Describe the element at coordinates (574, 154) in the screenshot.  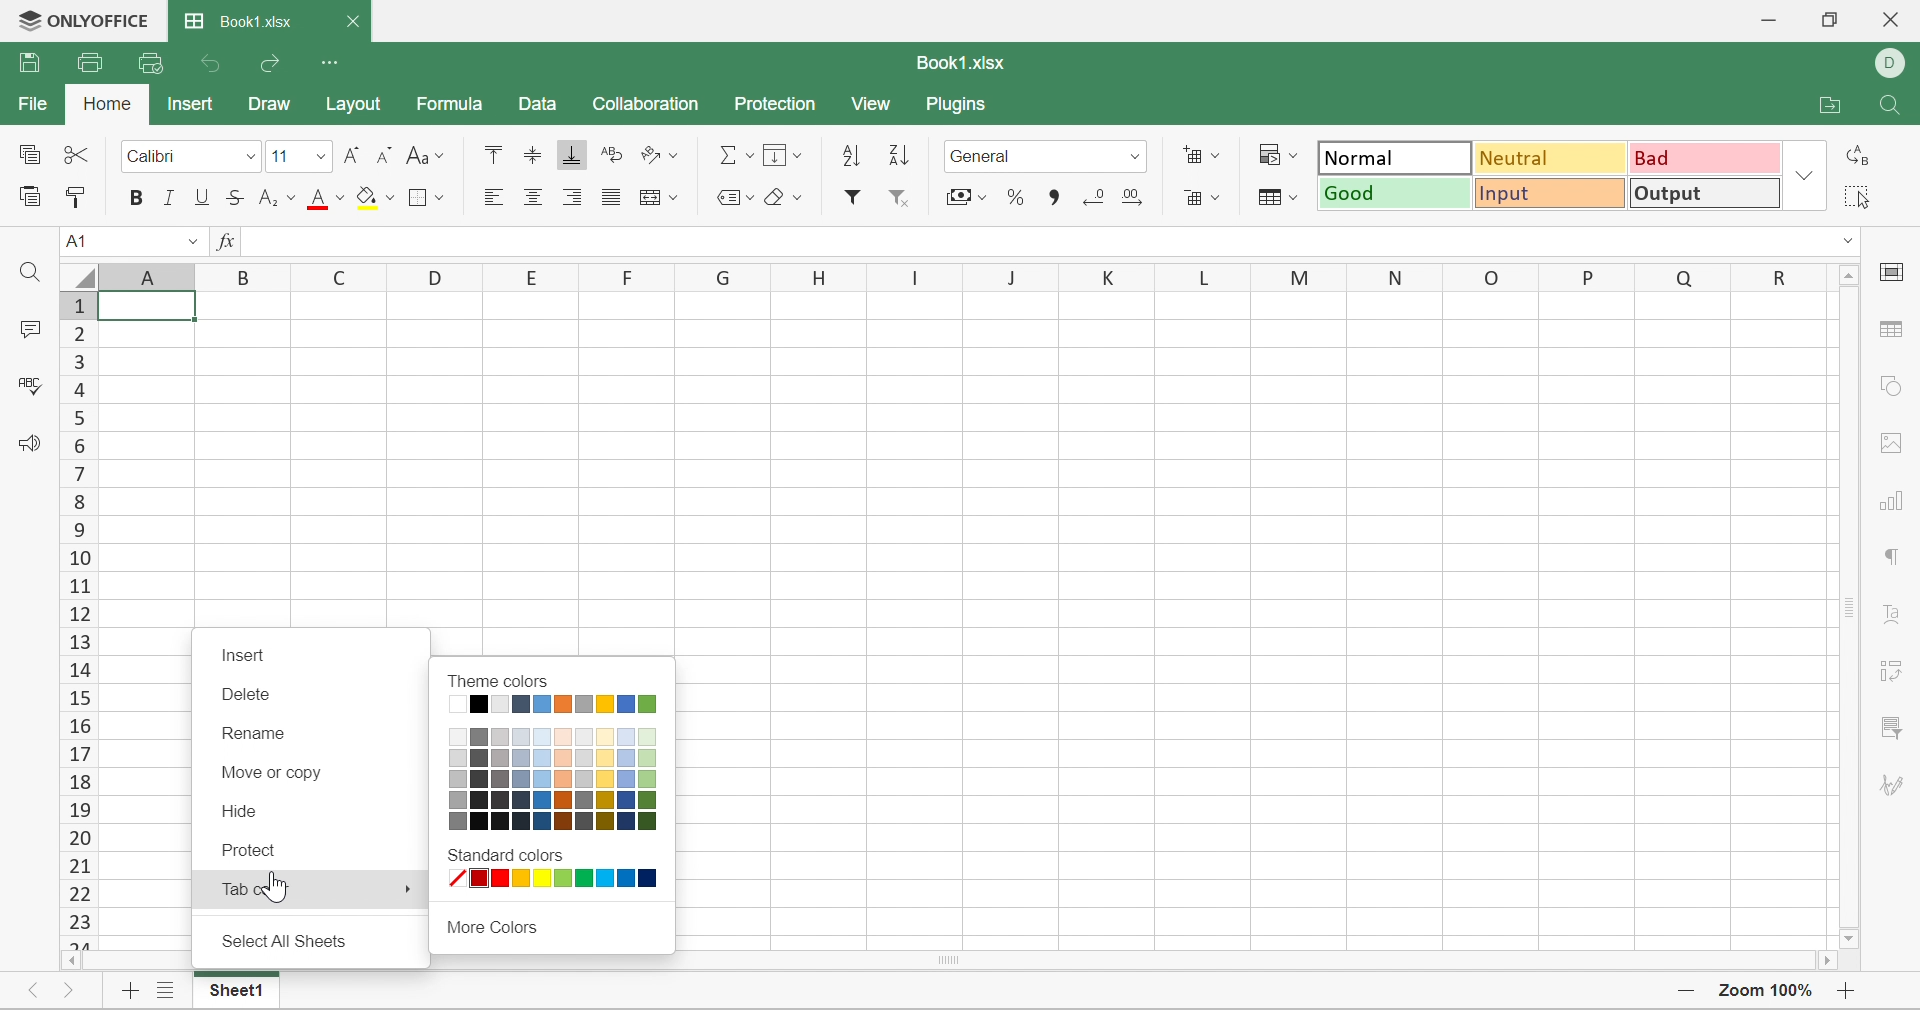
I see `Align Bottom` at that location.